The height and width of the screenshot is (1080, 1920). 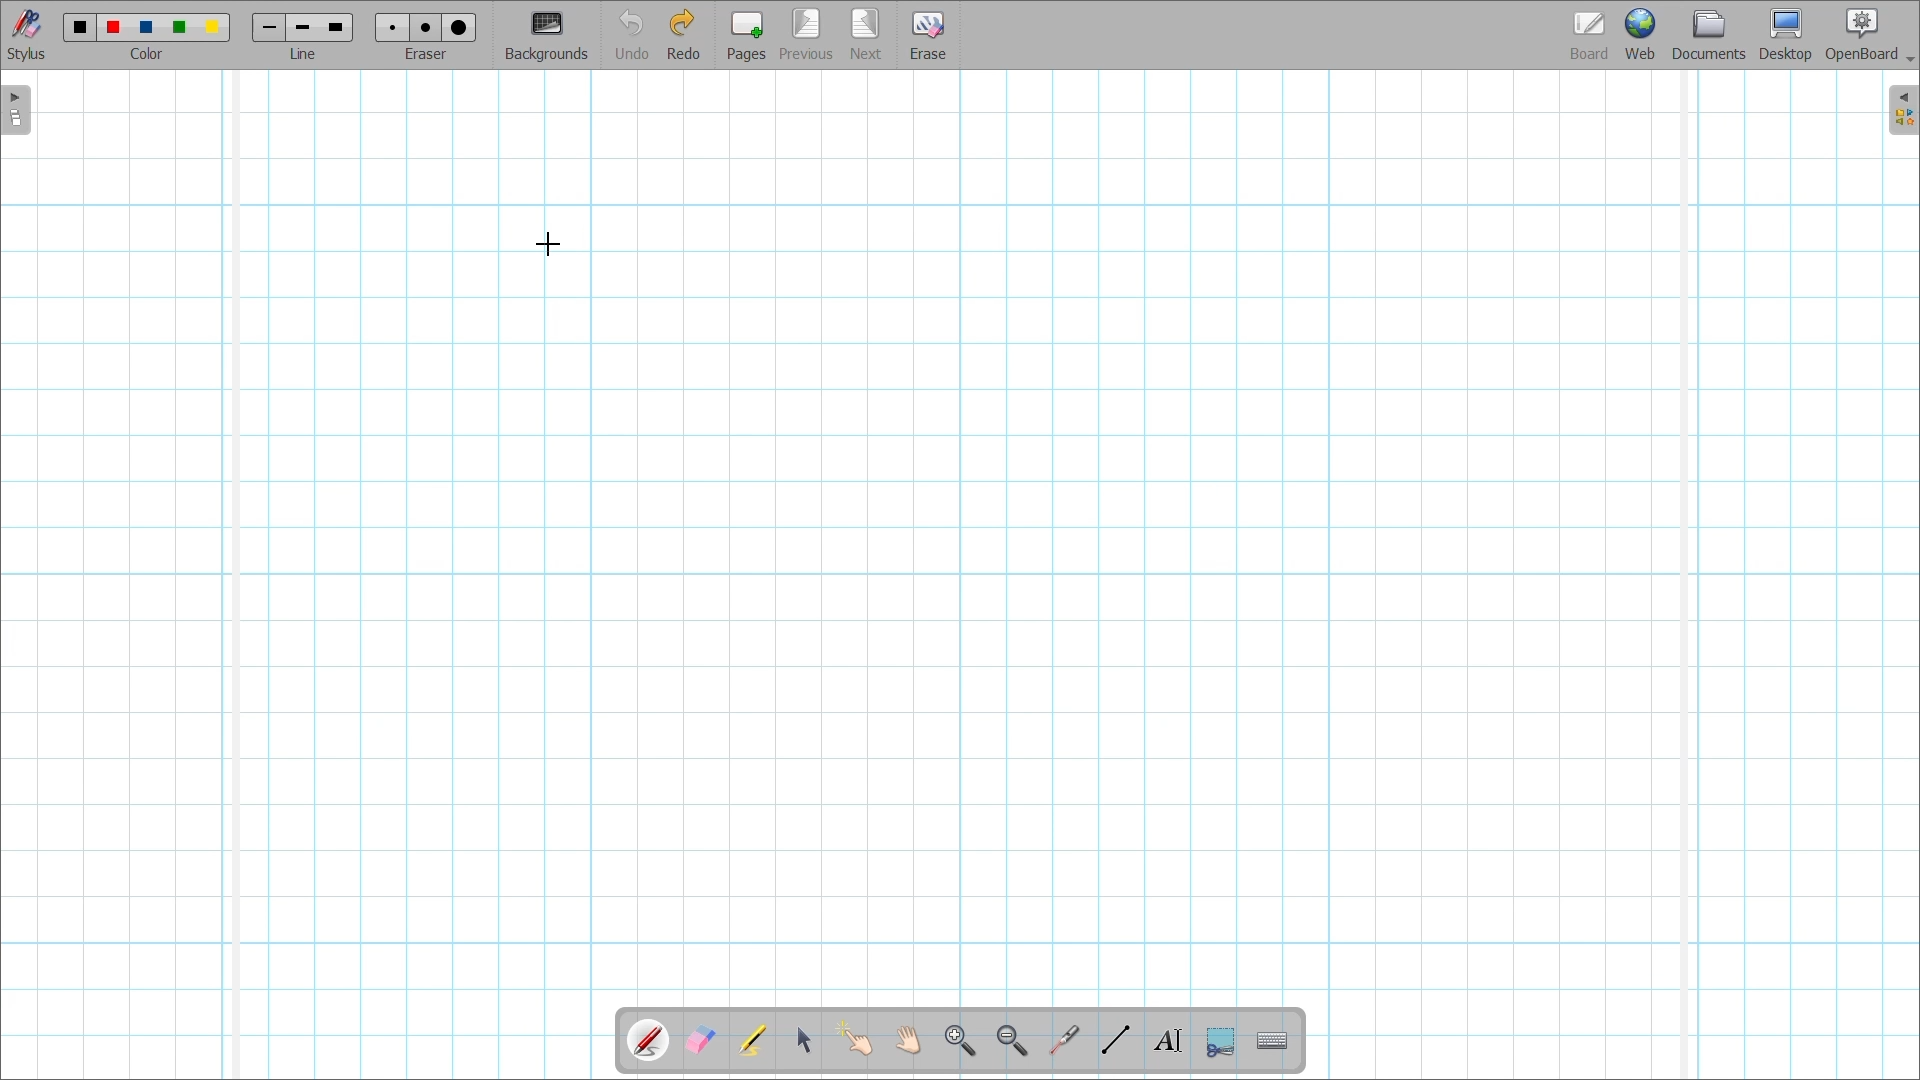 What do you see at coordinates (928, 35) in the screenshot?
I see `Eraser` at bounding box center [928, 35].